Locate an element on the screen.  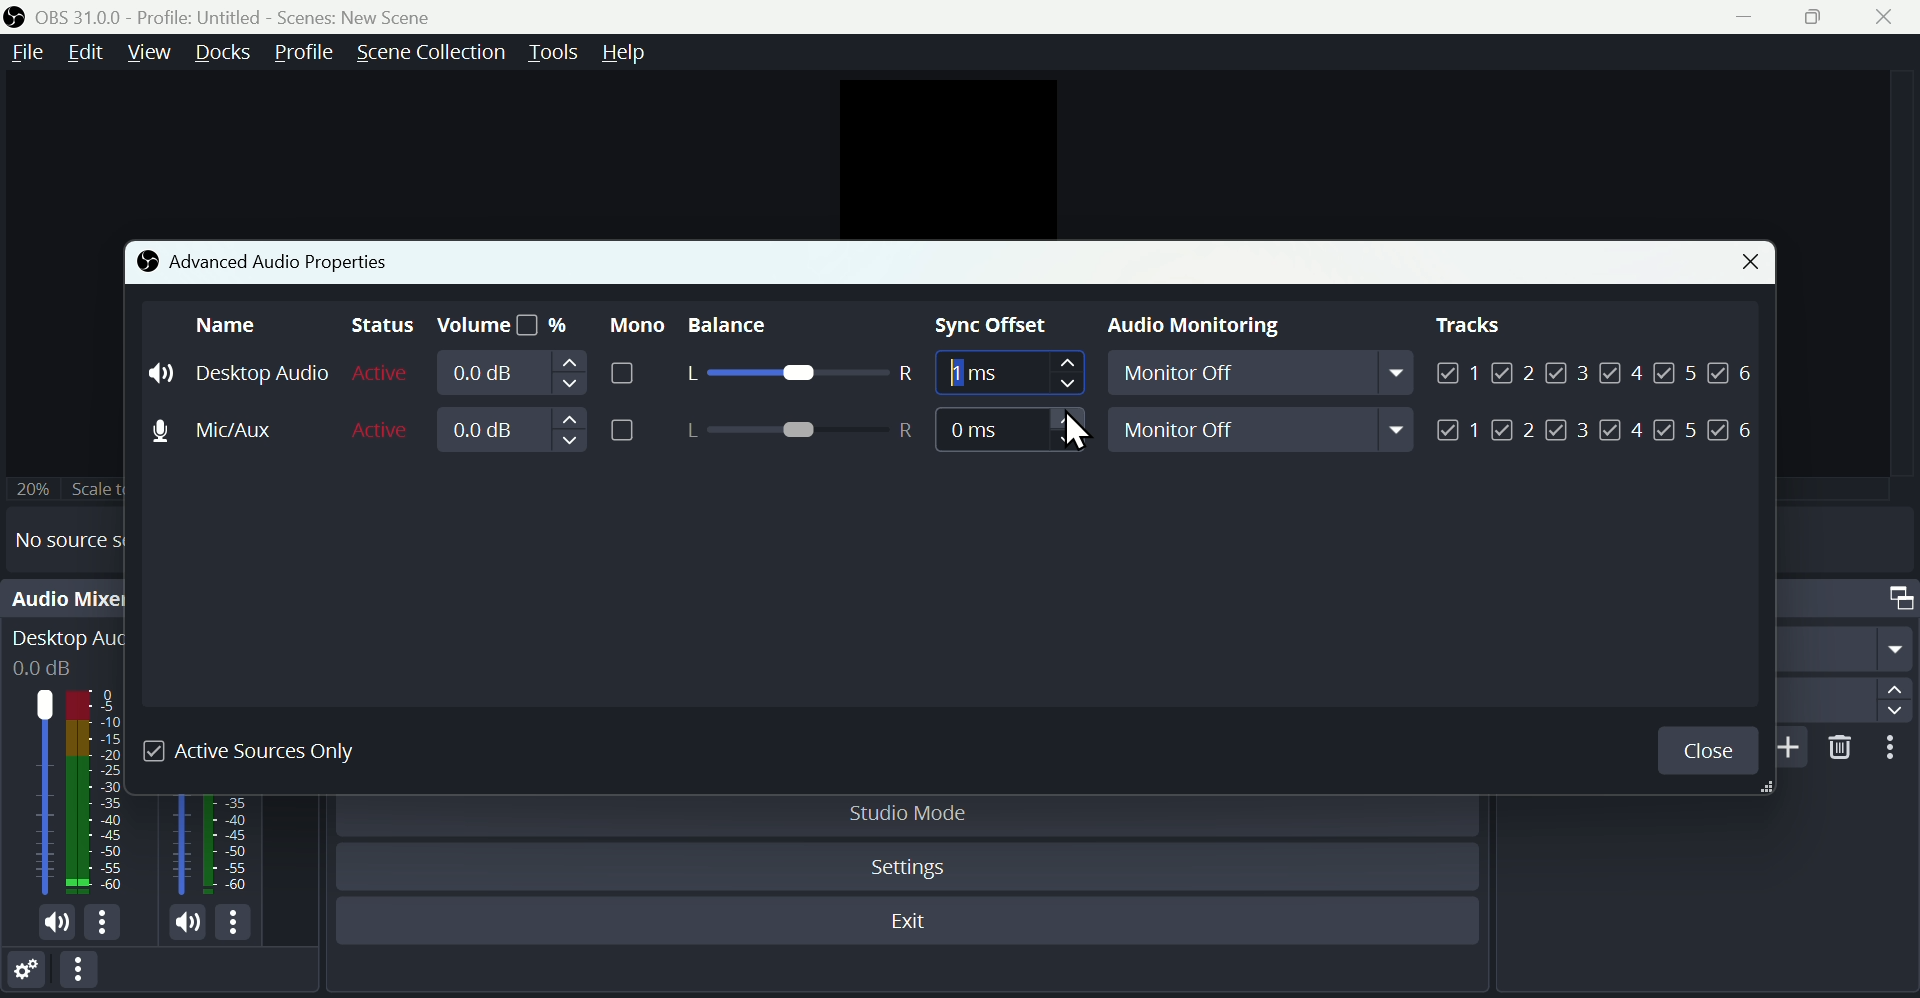
Scene collection is located at coordinates (429, 52).